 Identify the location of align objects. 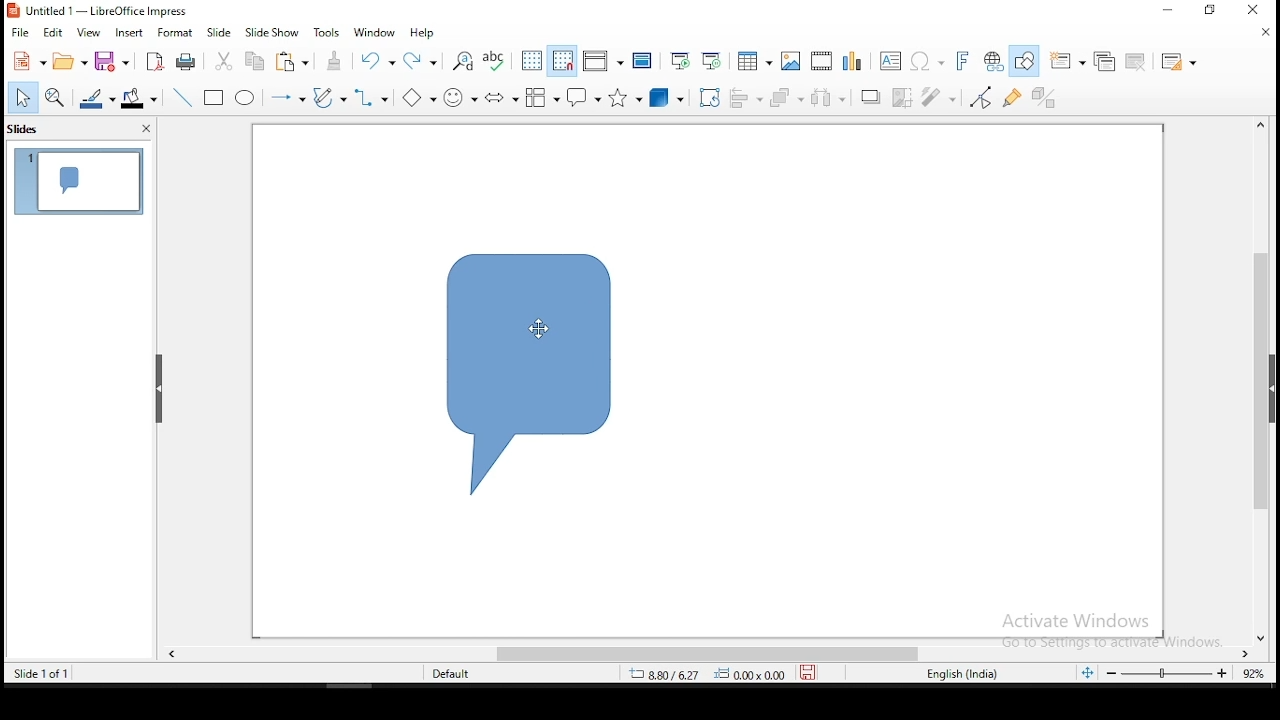
(744, 98).